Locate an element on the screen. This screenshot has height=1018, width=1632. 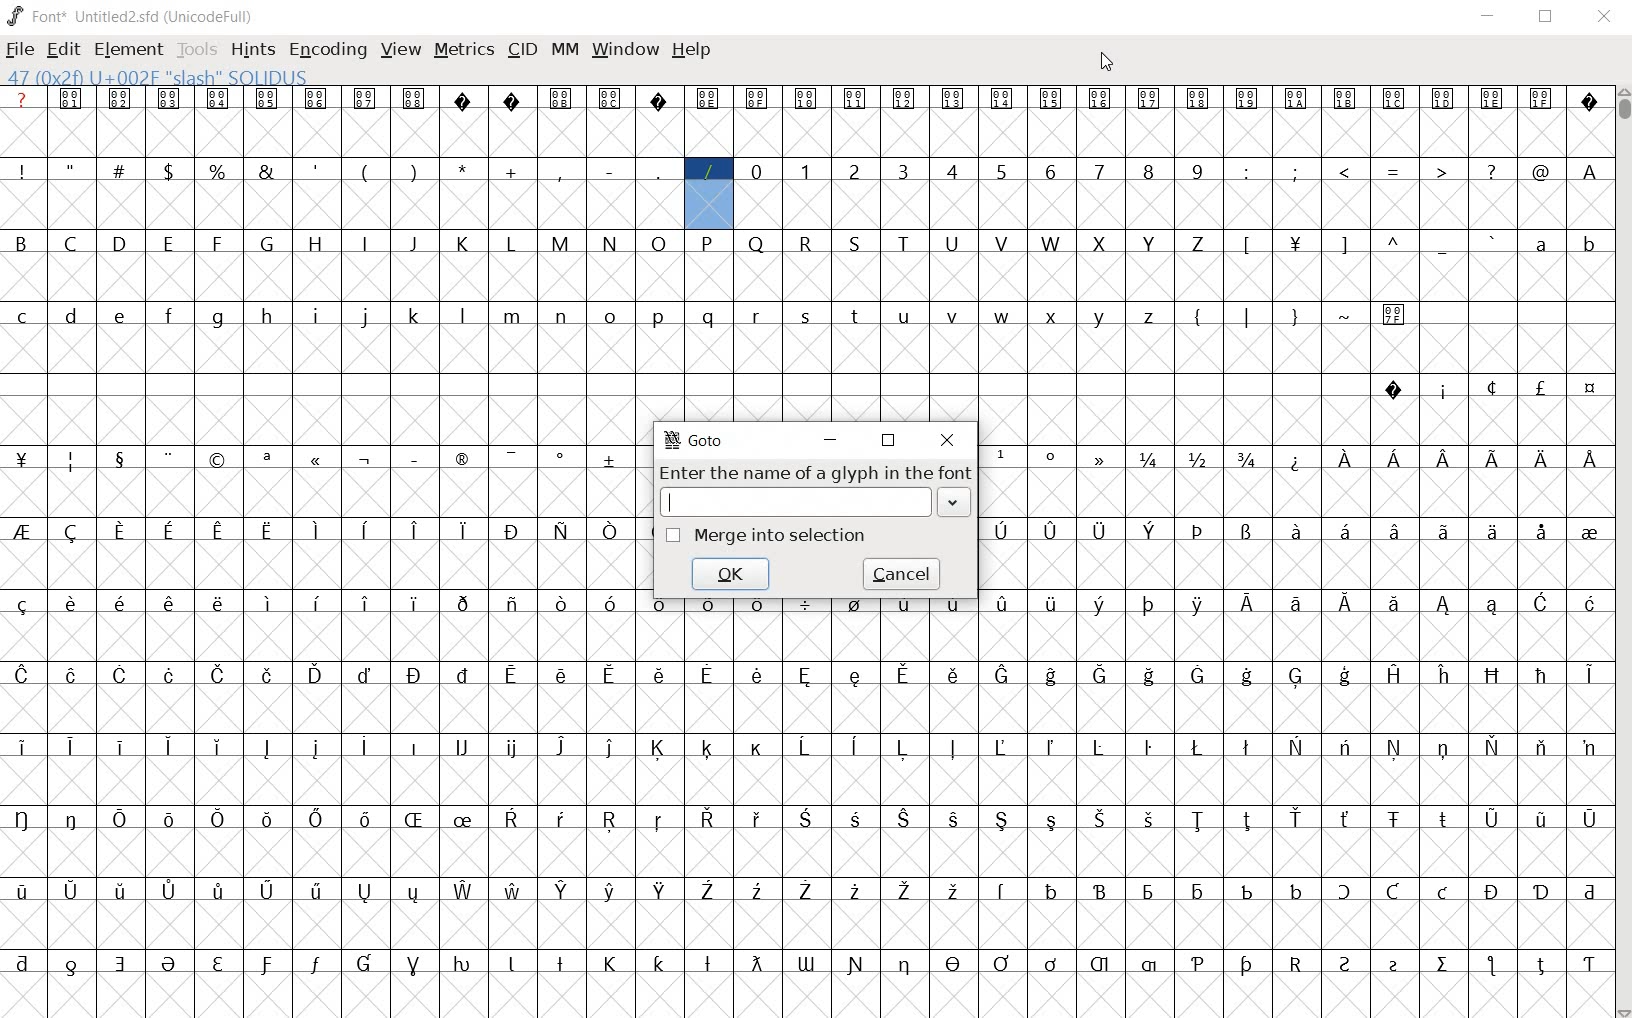
glyph is located at coordinates (168, 315).